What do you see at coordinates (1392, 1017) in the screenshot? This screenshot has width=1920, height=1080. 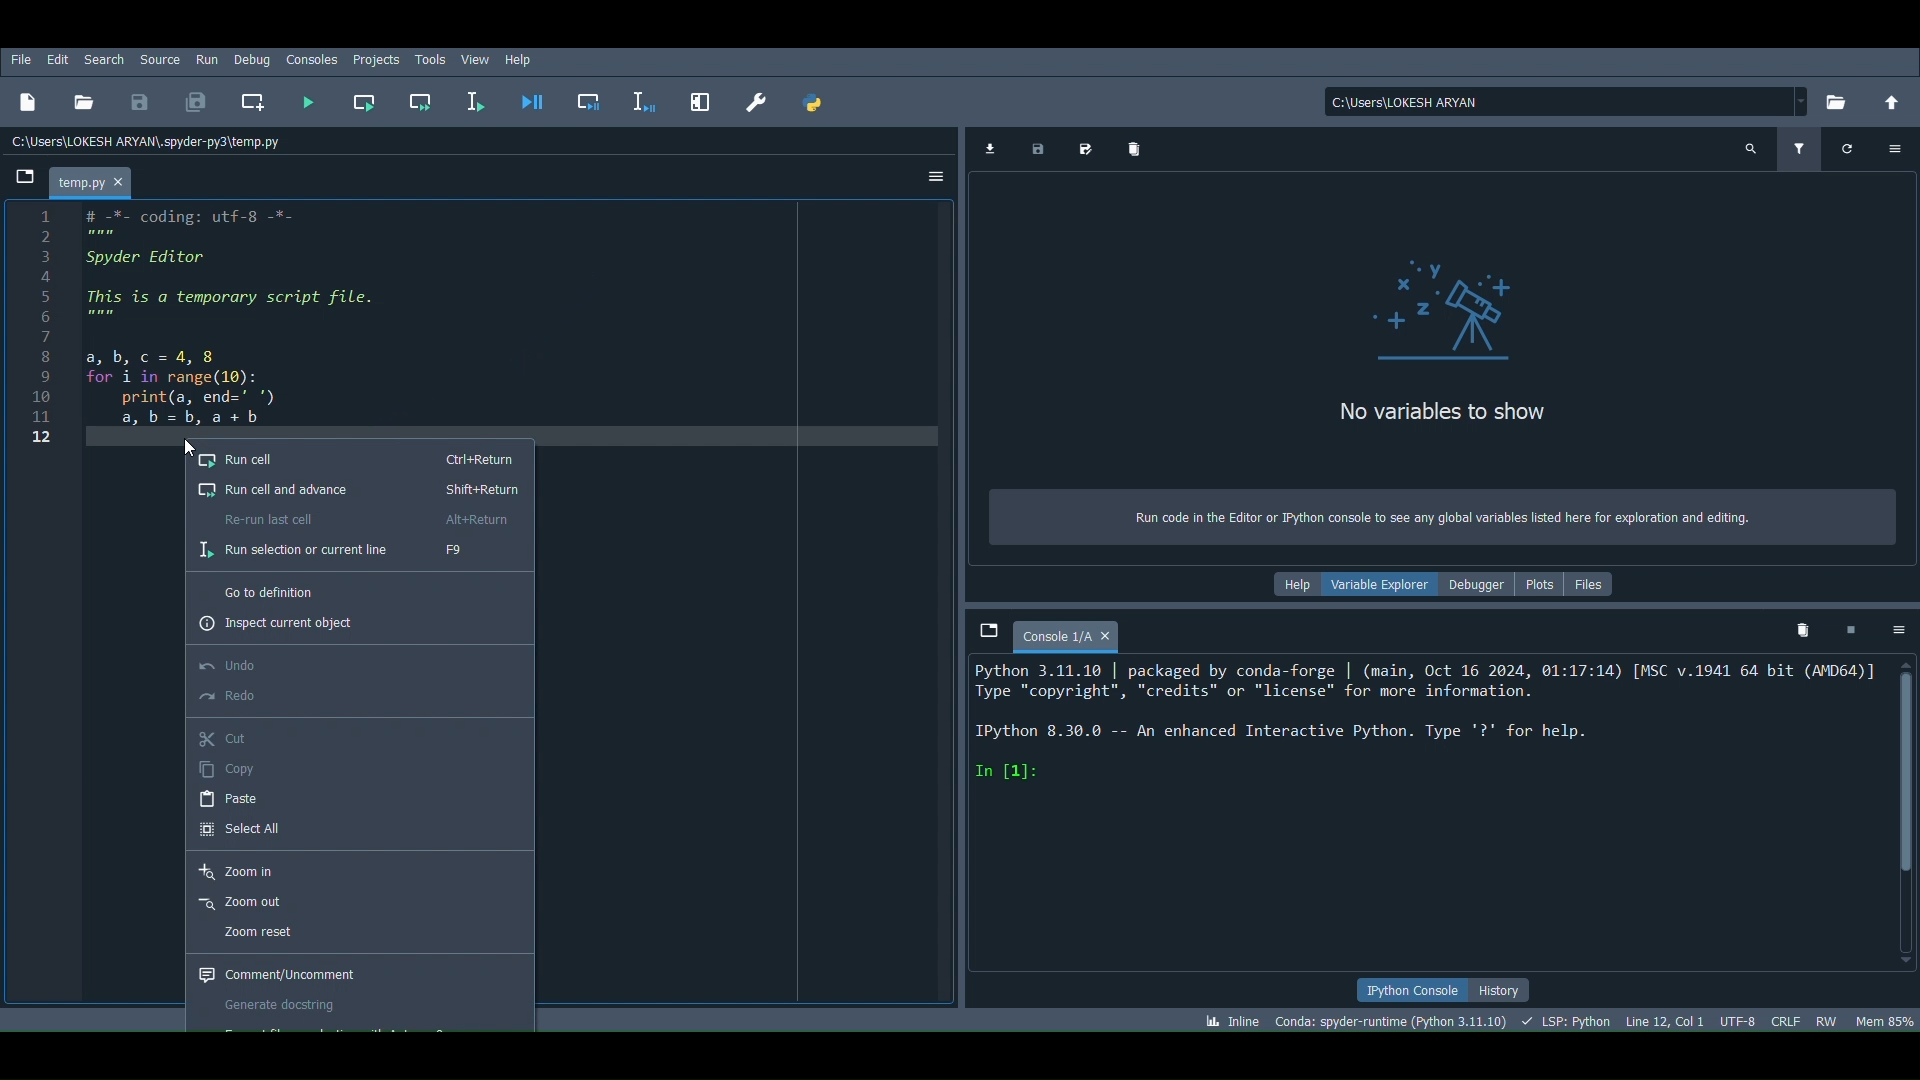 I see `Version` at bounding box center [1392, 1017].